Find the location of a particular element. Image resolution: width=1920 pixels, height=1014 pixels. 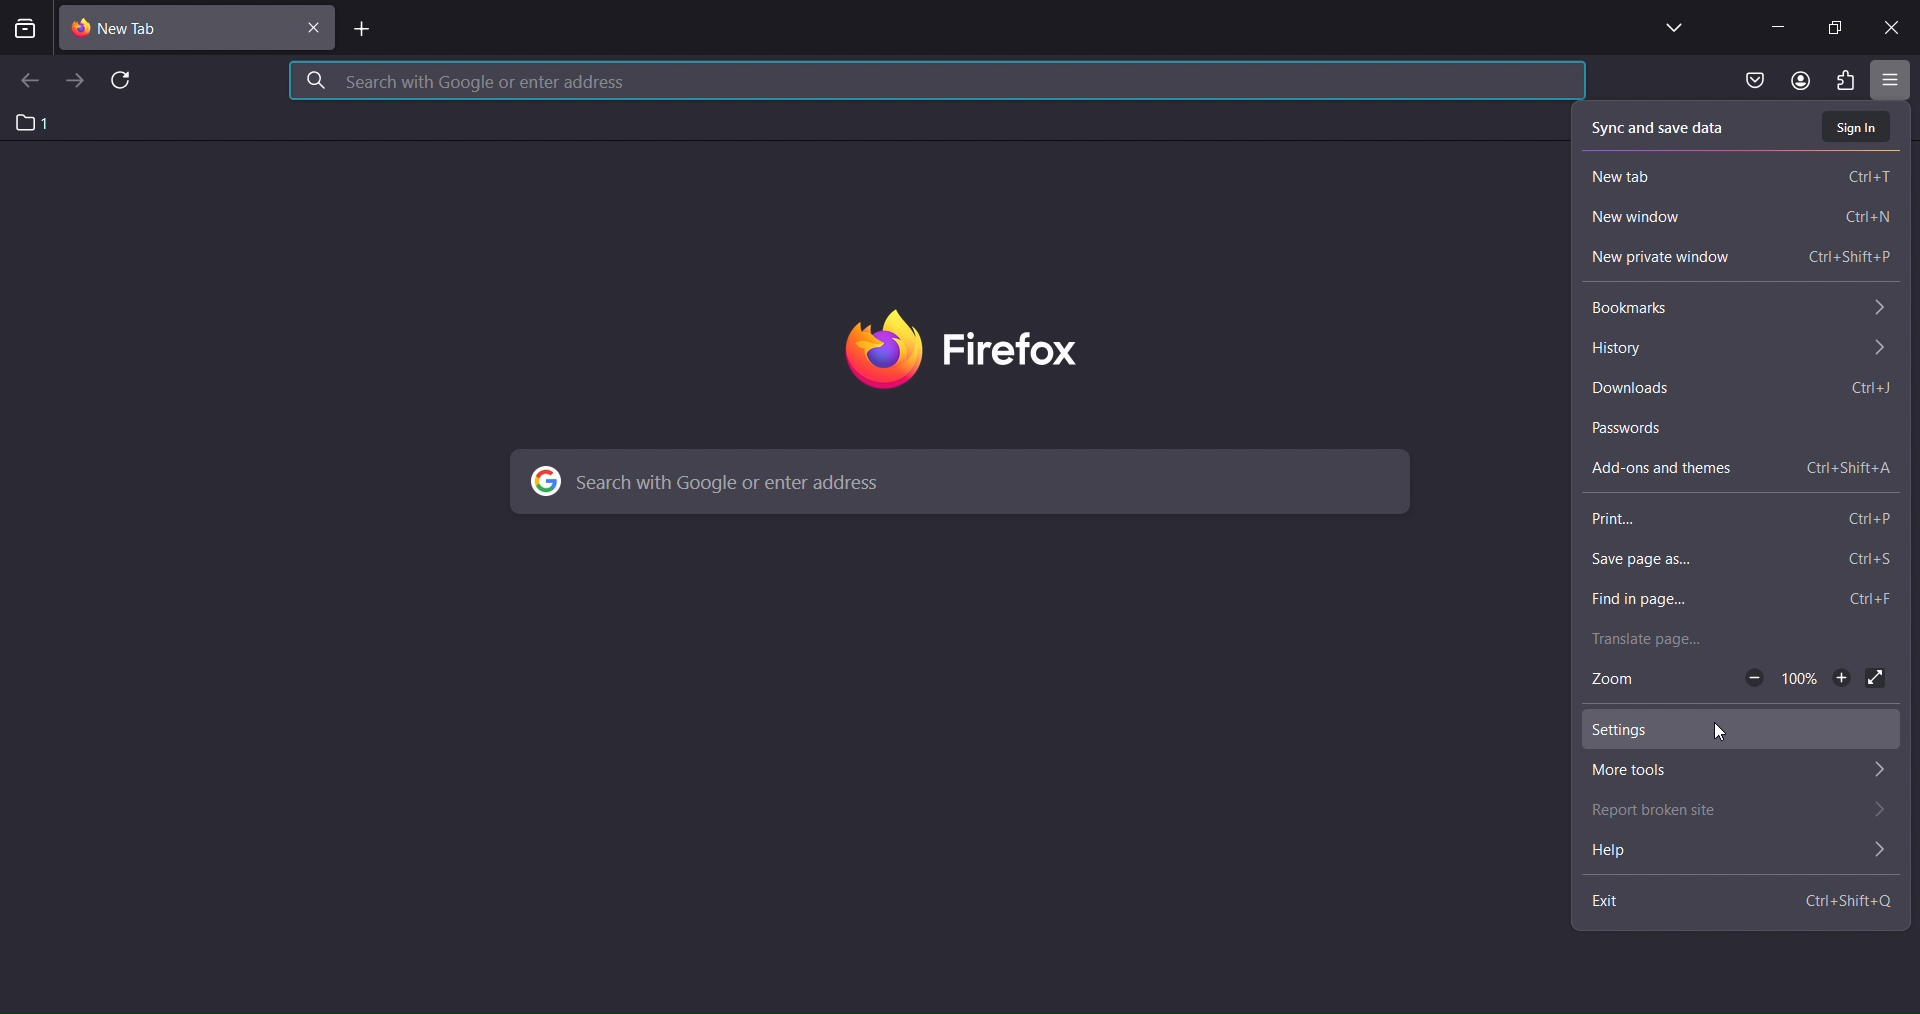

zoom in is located at coordinates (1755, 678).